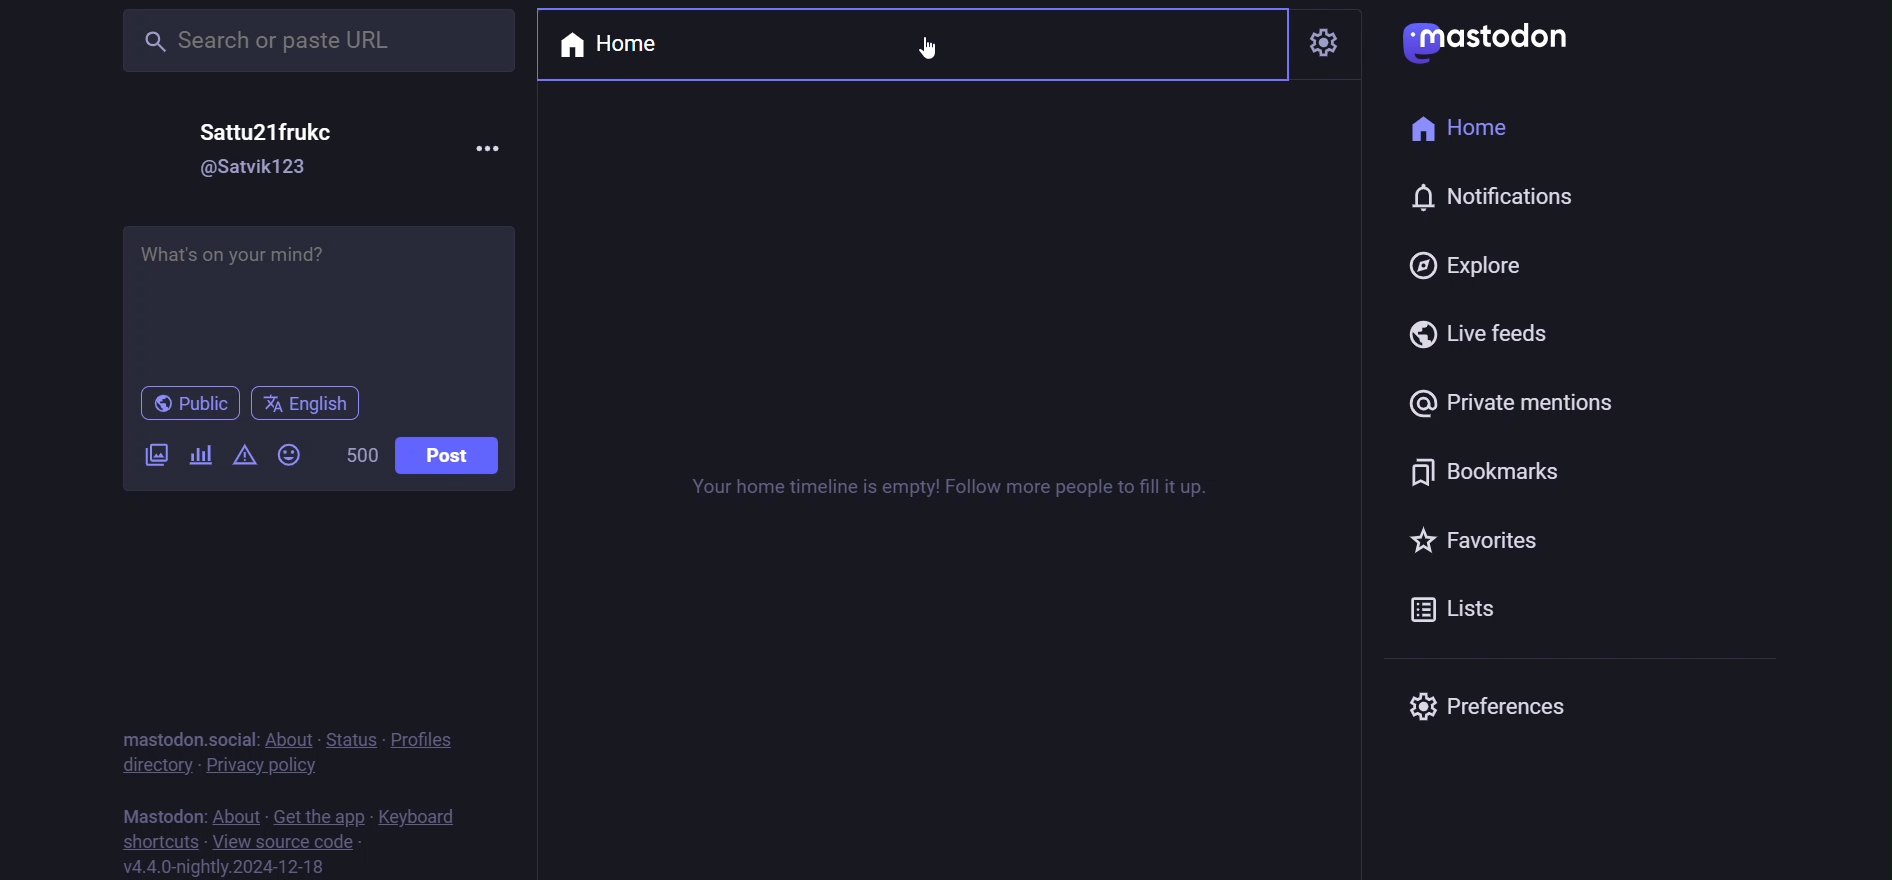 This screenshot has height=880, width=1892. What do you see at coordinates (1469, 130) in the screenshot?
I see `home` at bounding box center [1469, 130].